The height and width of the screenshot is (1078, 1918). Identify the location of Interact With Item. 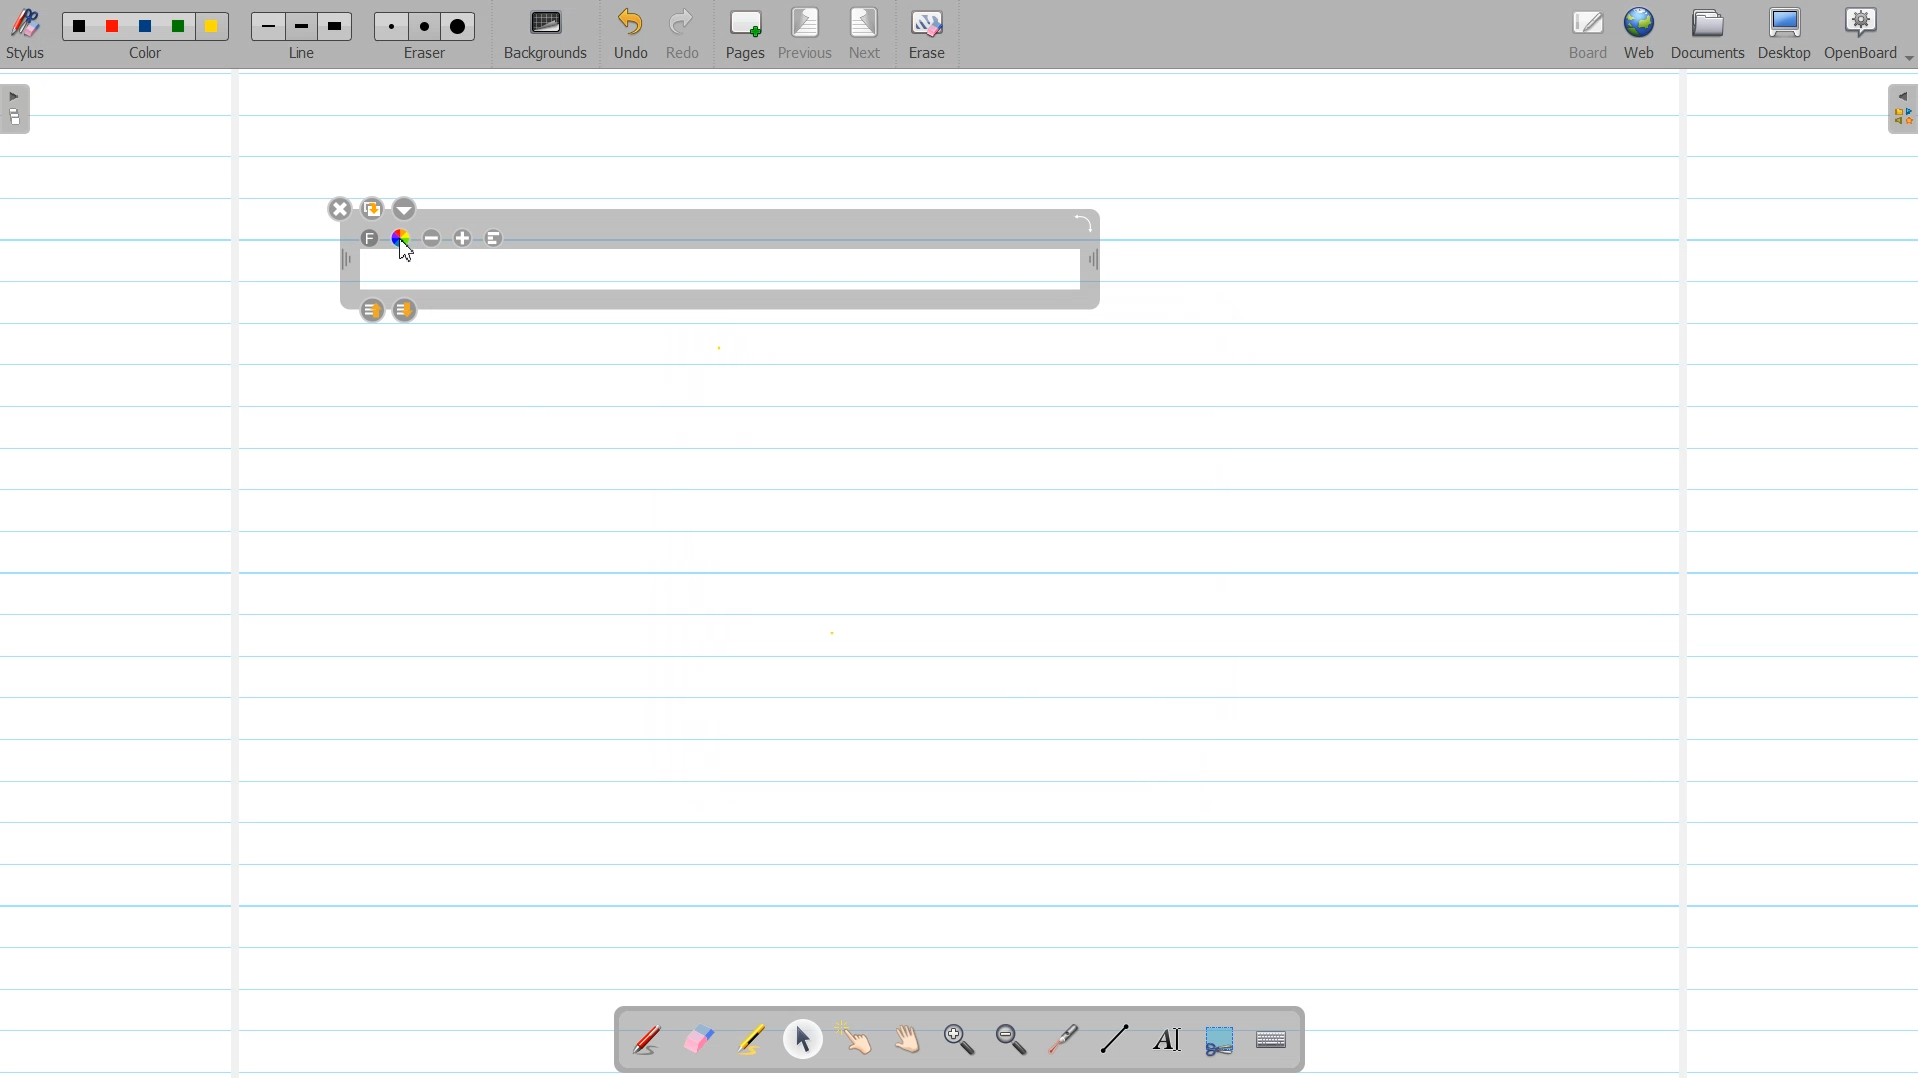
(855, 1041).